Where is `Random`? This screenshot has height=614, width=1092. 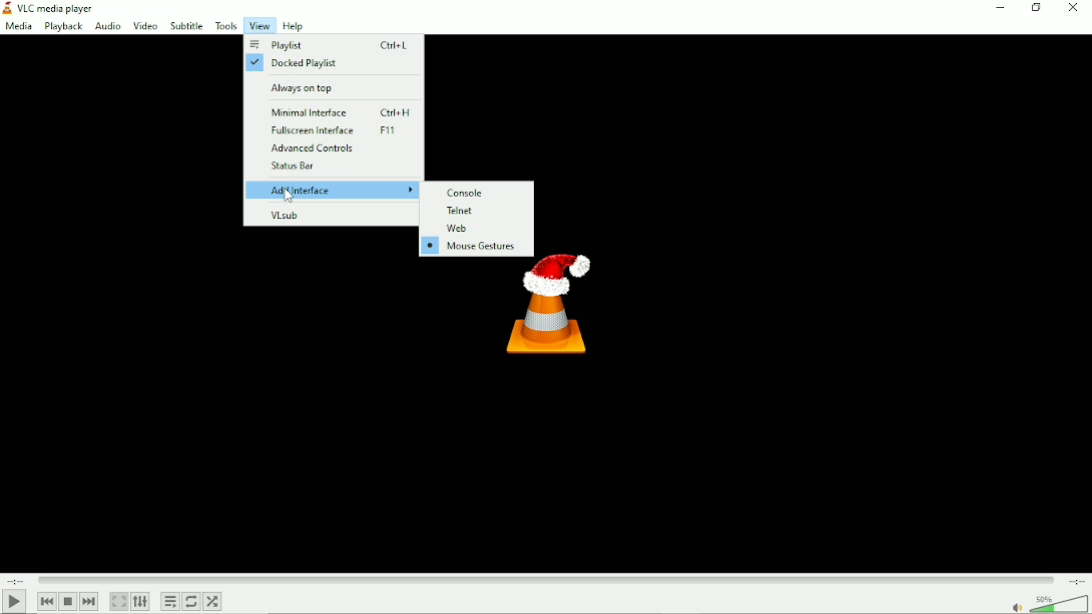 Random is located at coordinates (212, 601).